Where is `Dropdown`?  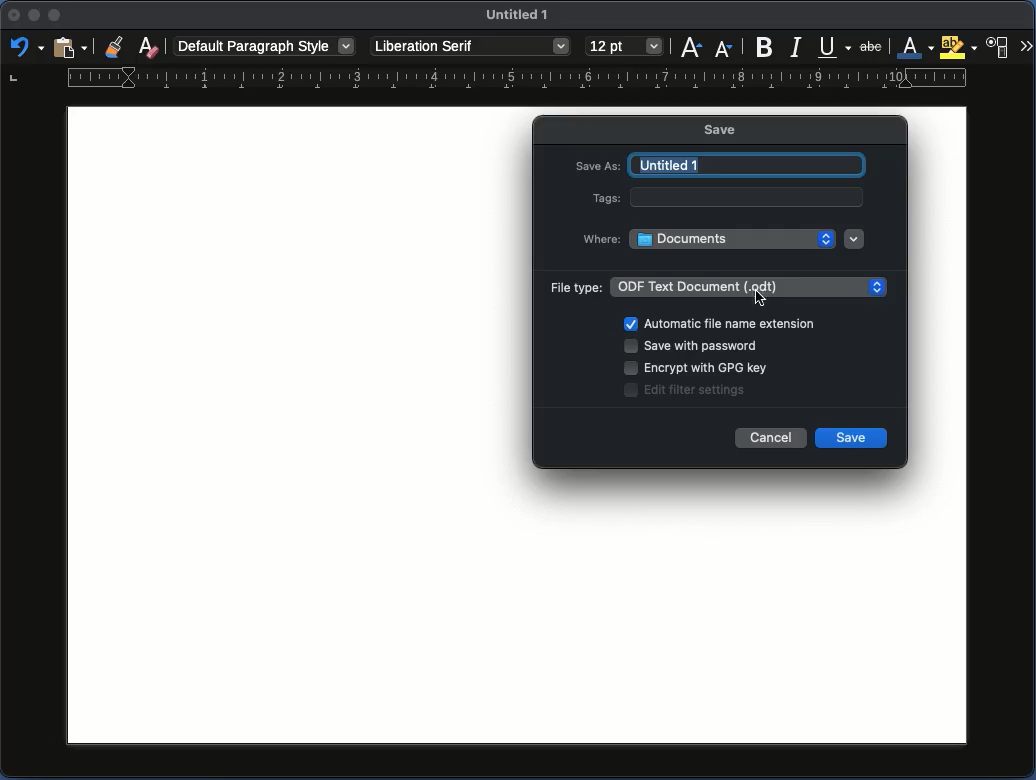 Dropdown is located at coordinates (855, 238).